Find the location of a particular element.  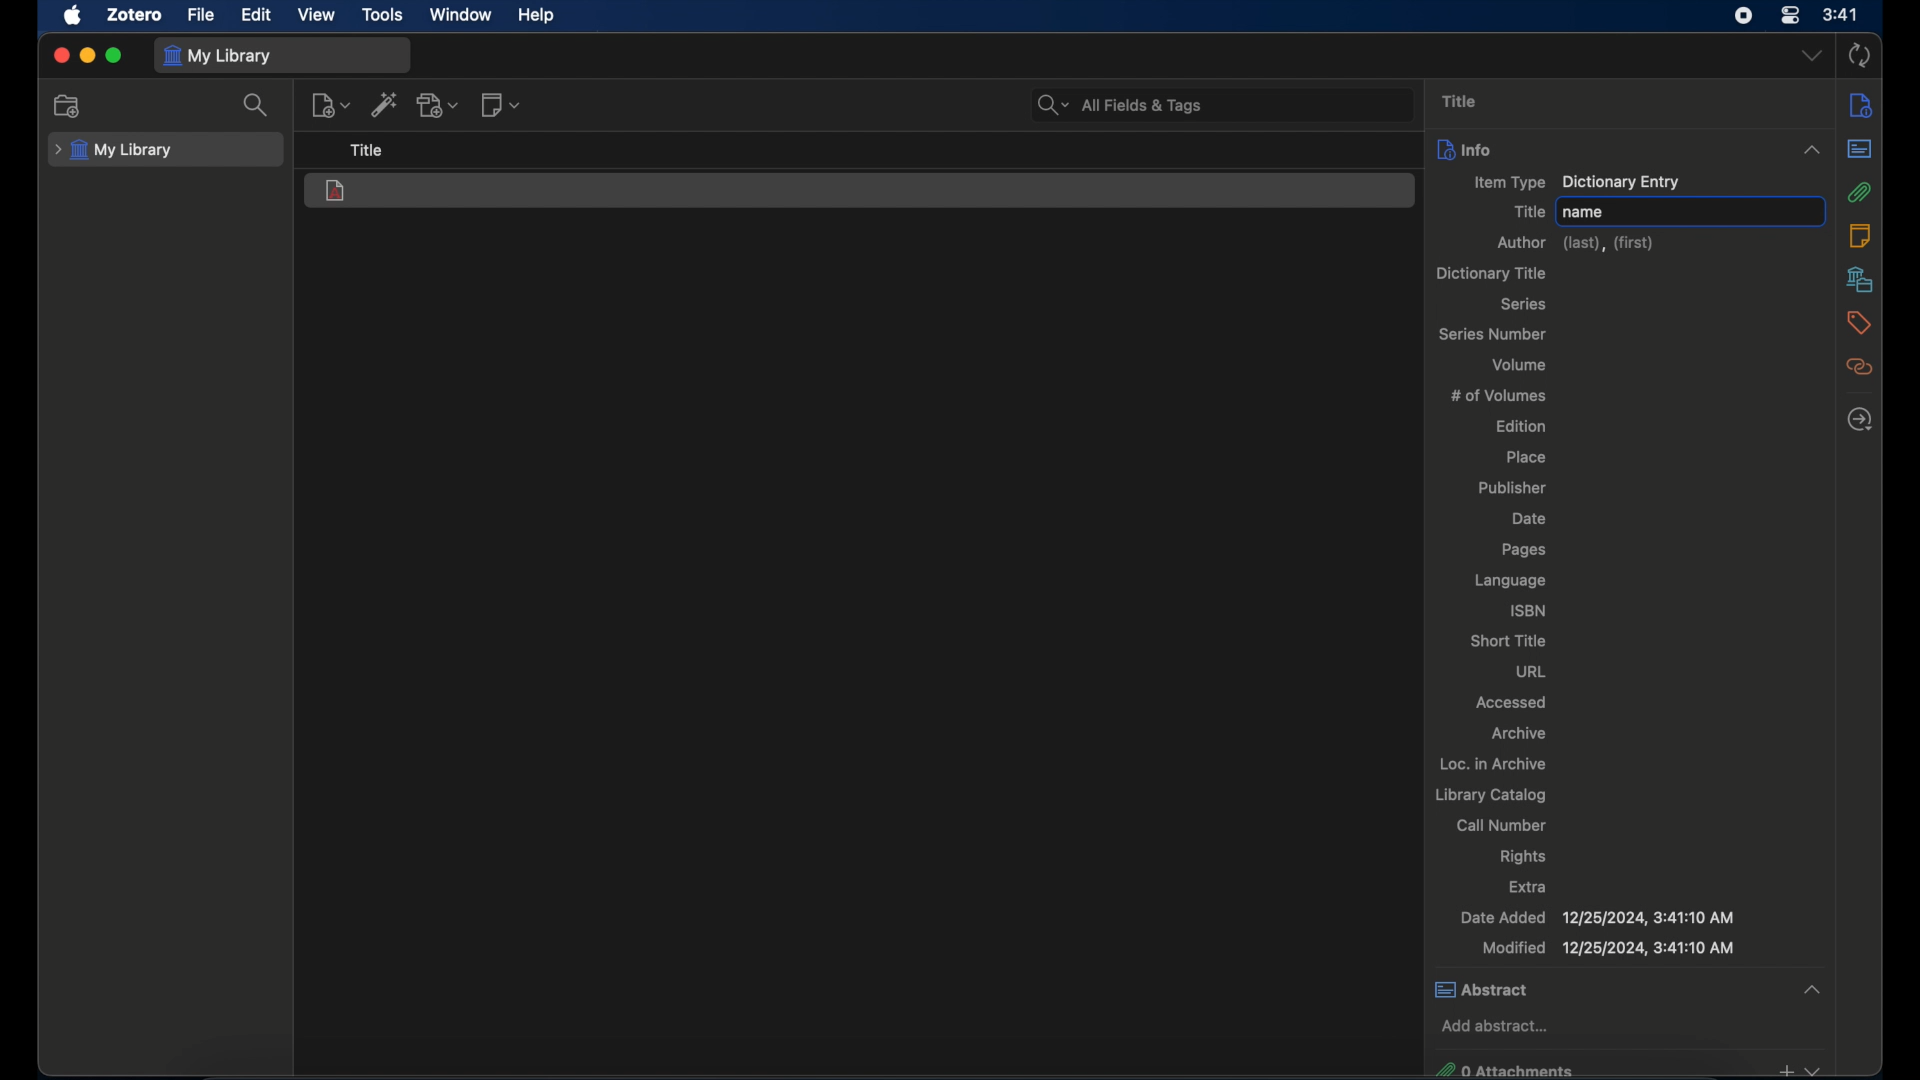

related is located at coordinates (1861, 366).